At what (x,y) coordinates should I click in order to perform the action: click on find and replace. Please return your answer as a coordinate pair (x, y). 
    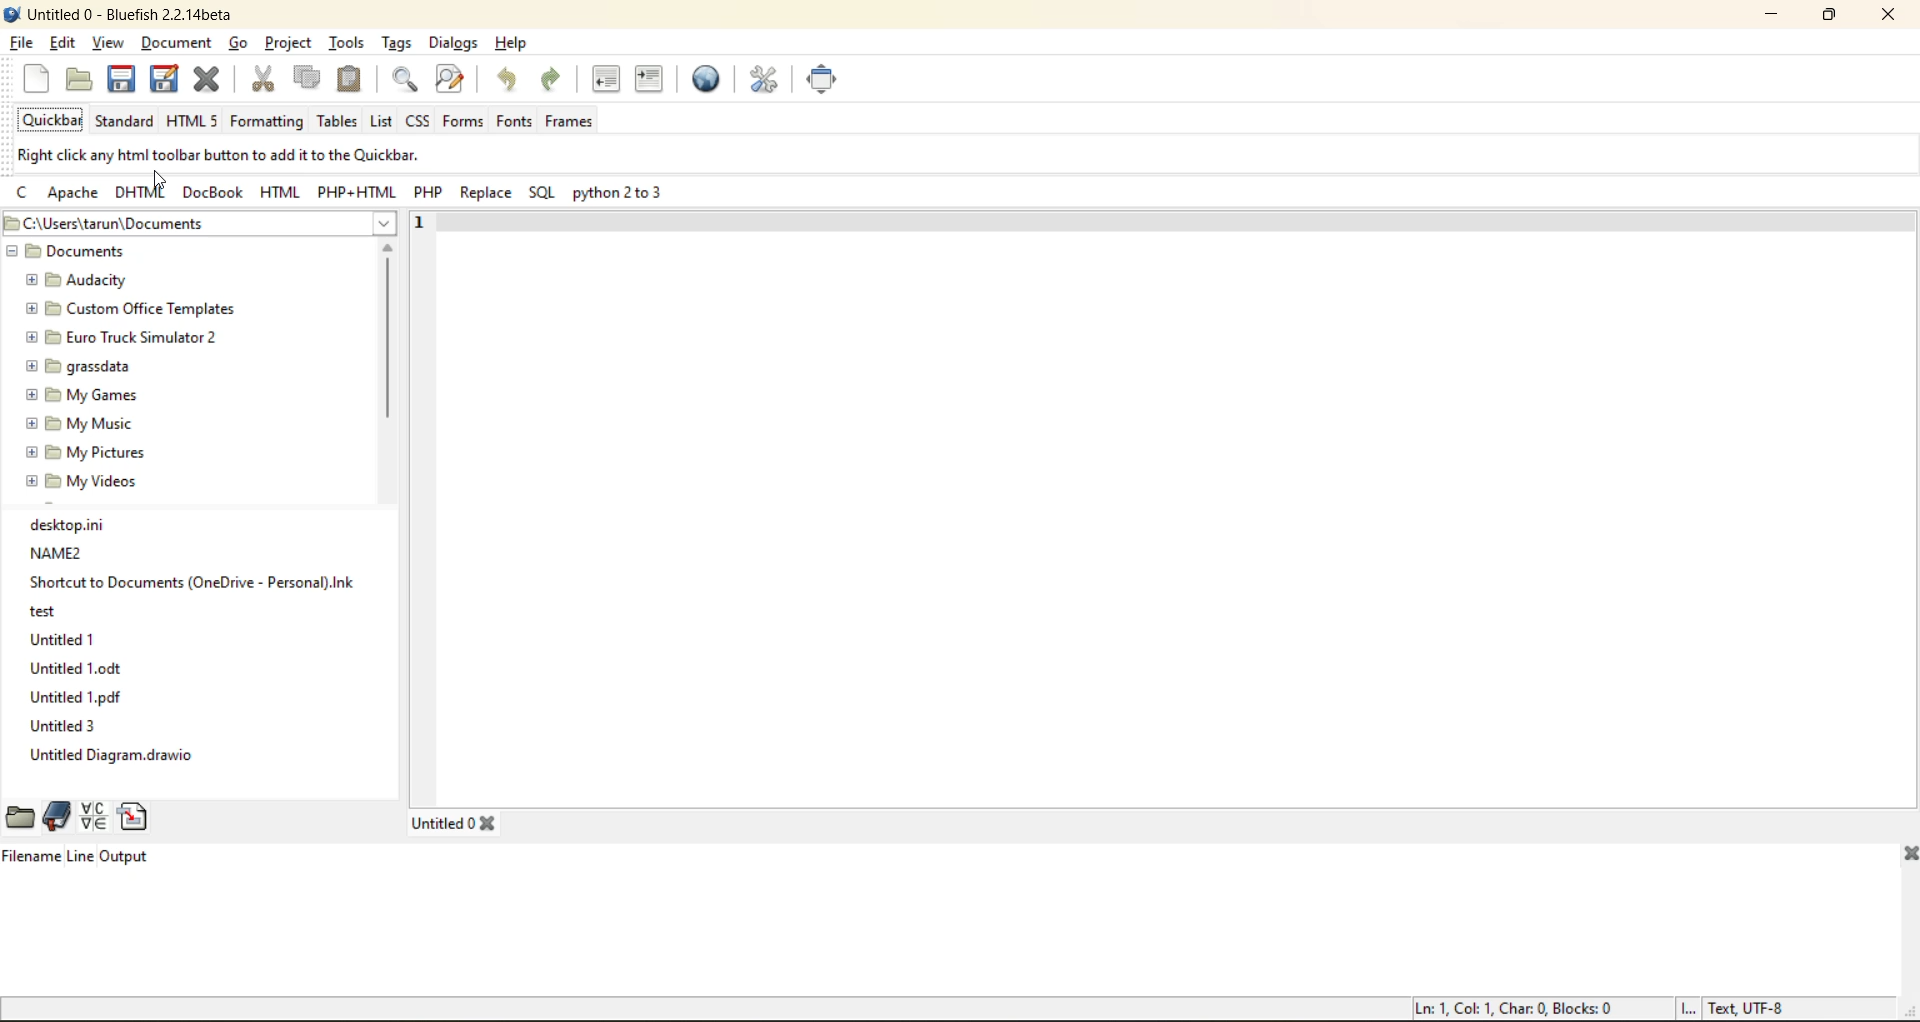
    Looking at the image, I should click on (456, 83).